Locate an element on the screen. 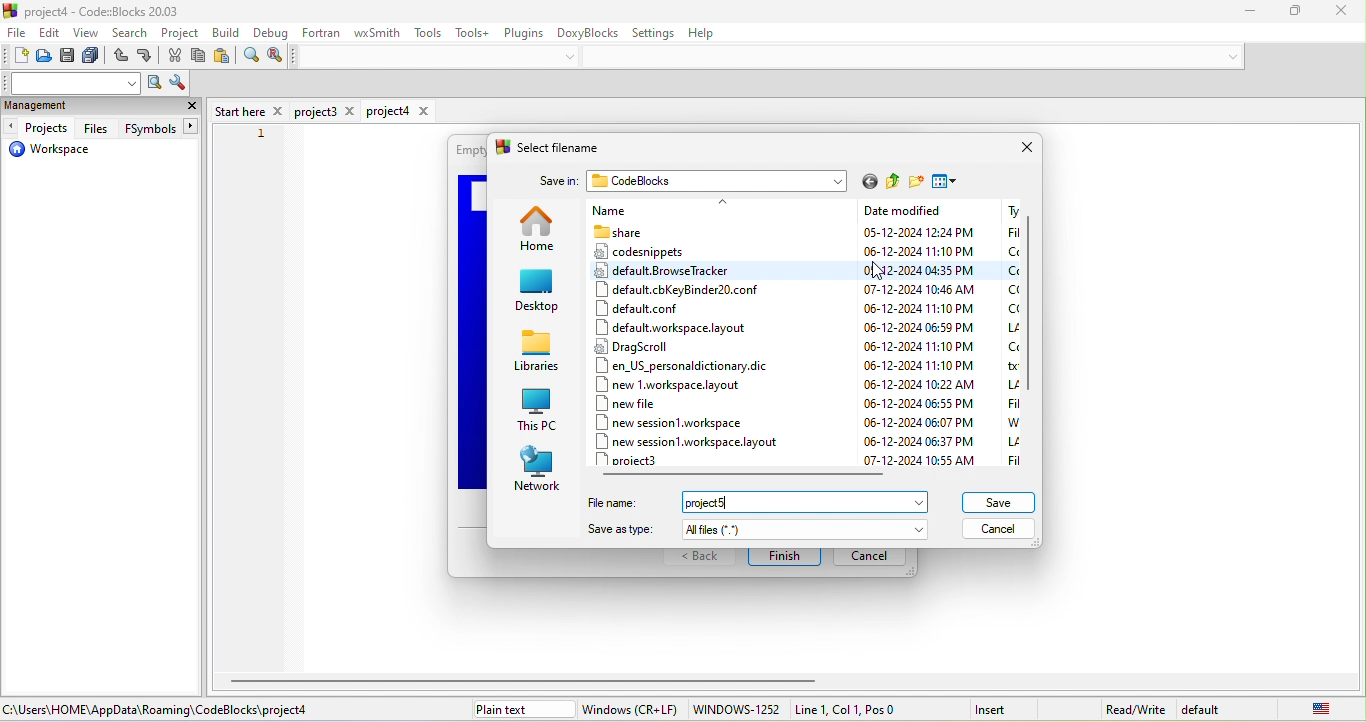 The image size is (1366, 722). plugins is located at coordinates (522, 31).